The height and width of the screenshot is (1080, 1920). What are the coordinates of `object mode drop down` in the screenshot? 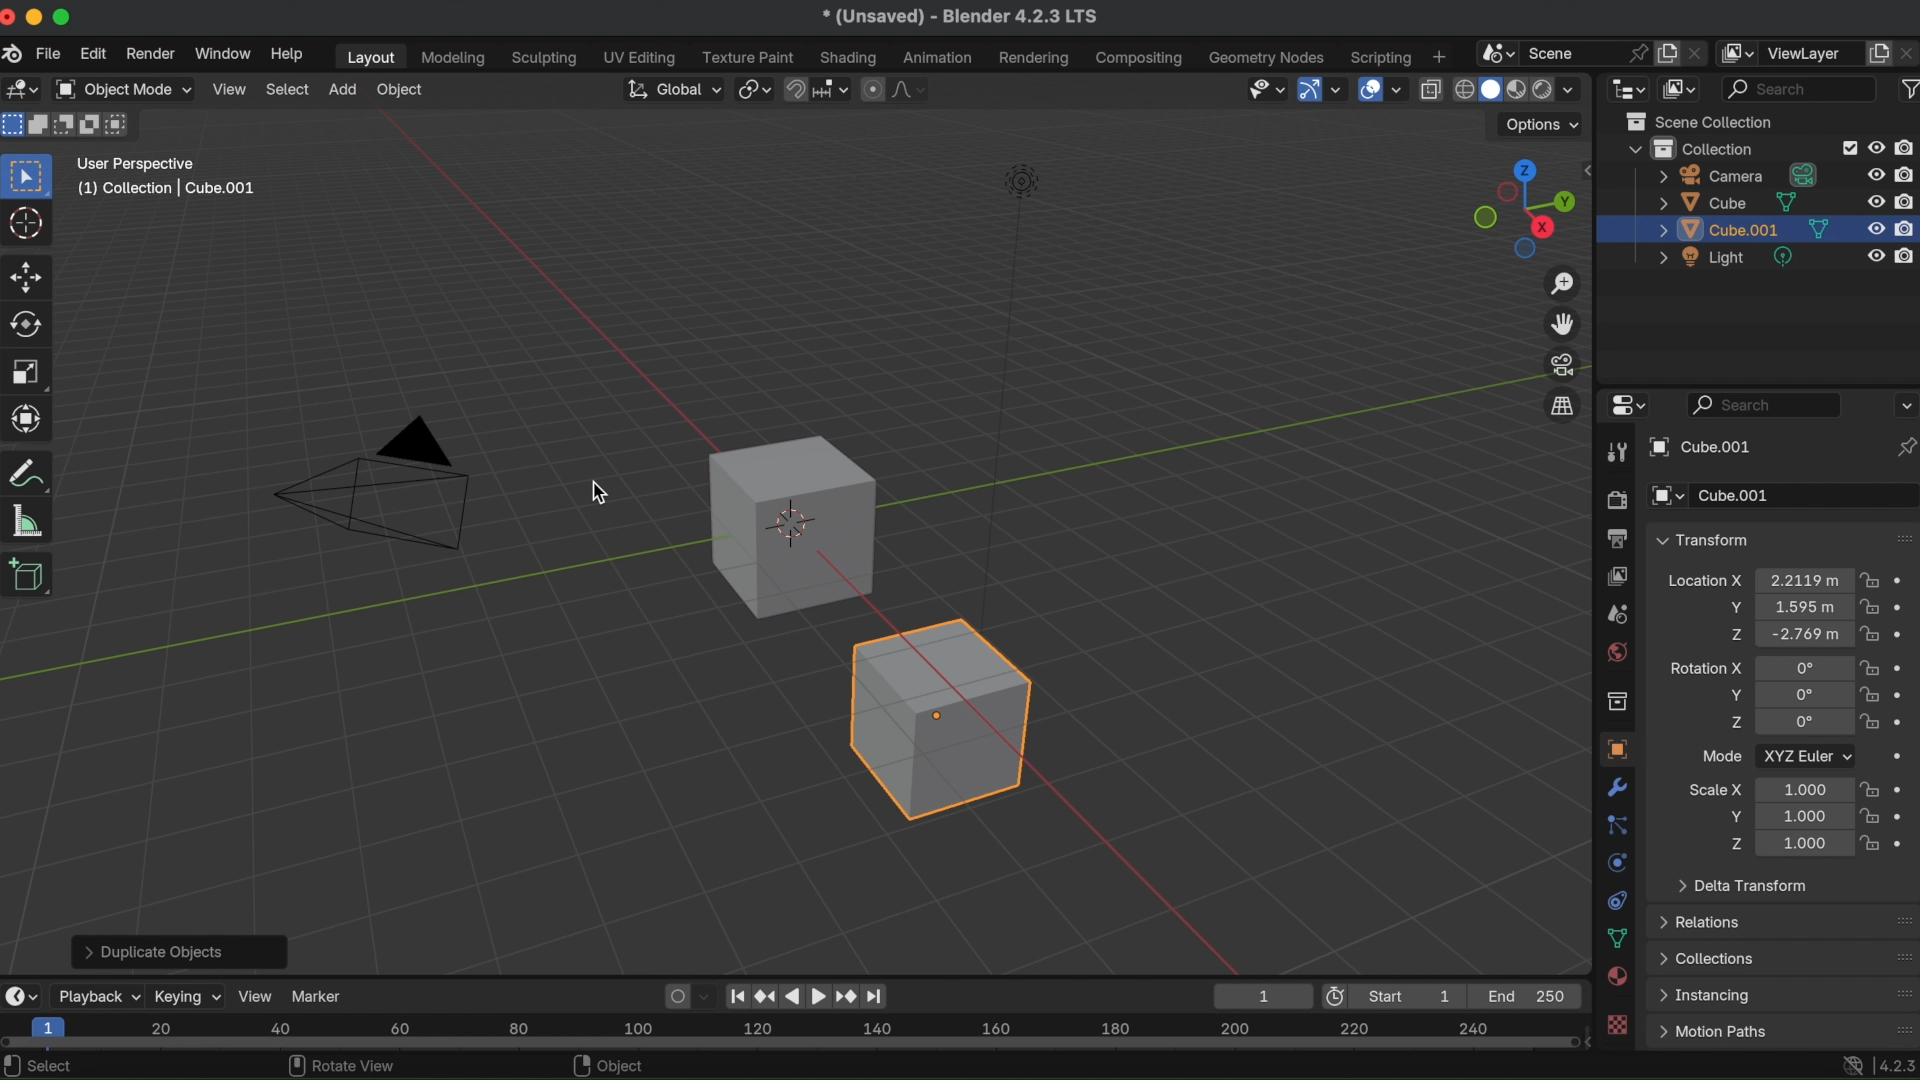 It's located at (122, 90).